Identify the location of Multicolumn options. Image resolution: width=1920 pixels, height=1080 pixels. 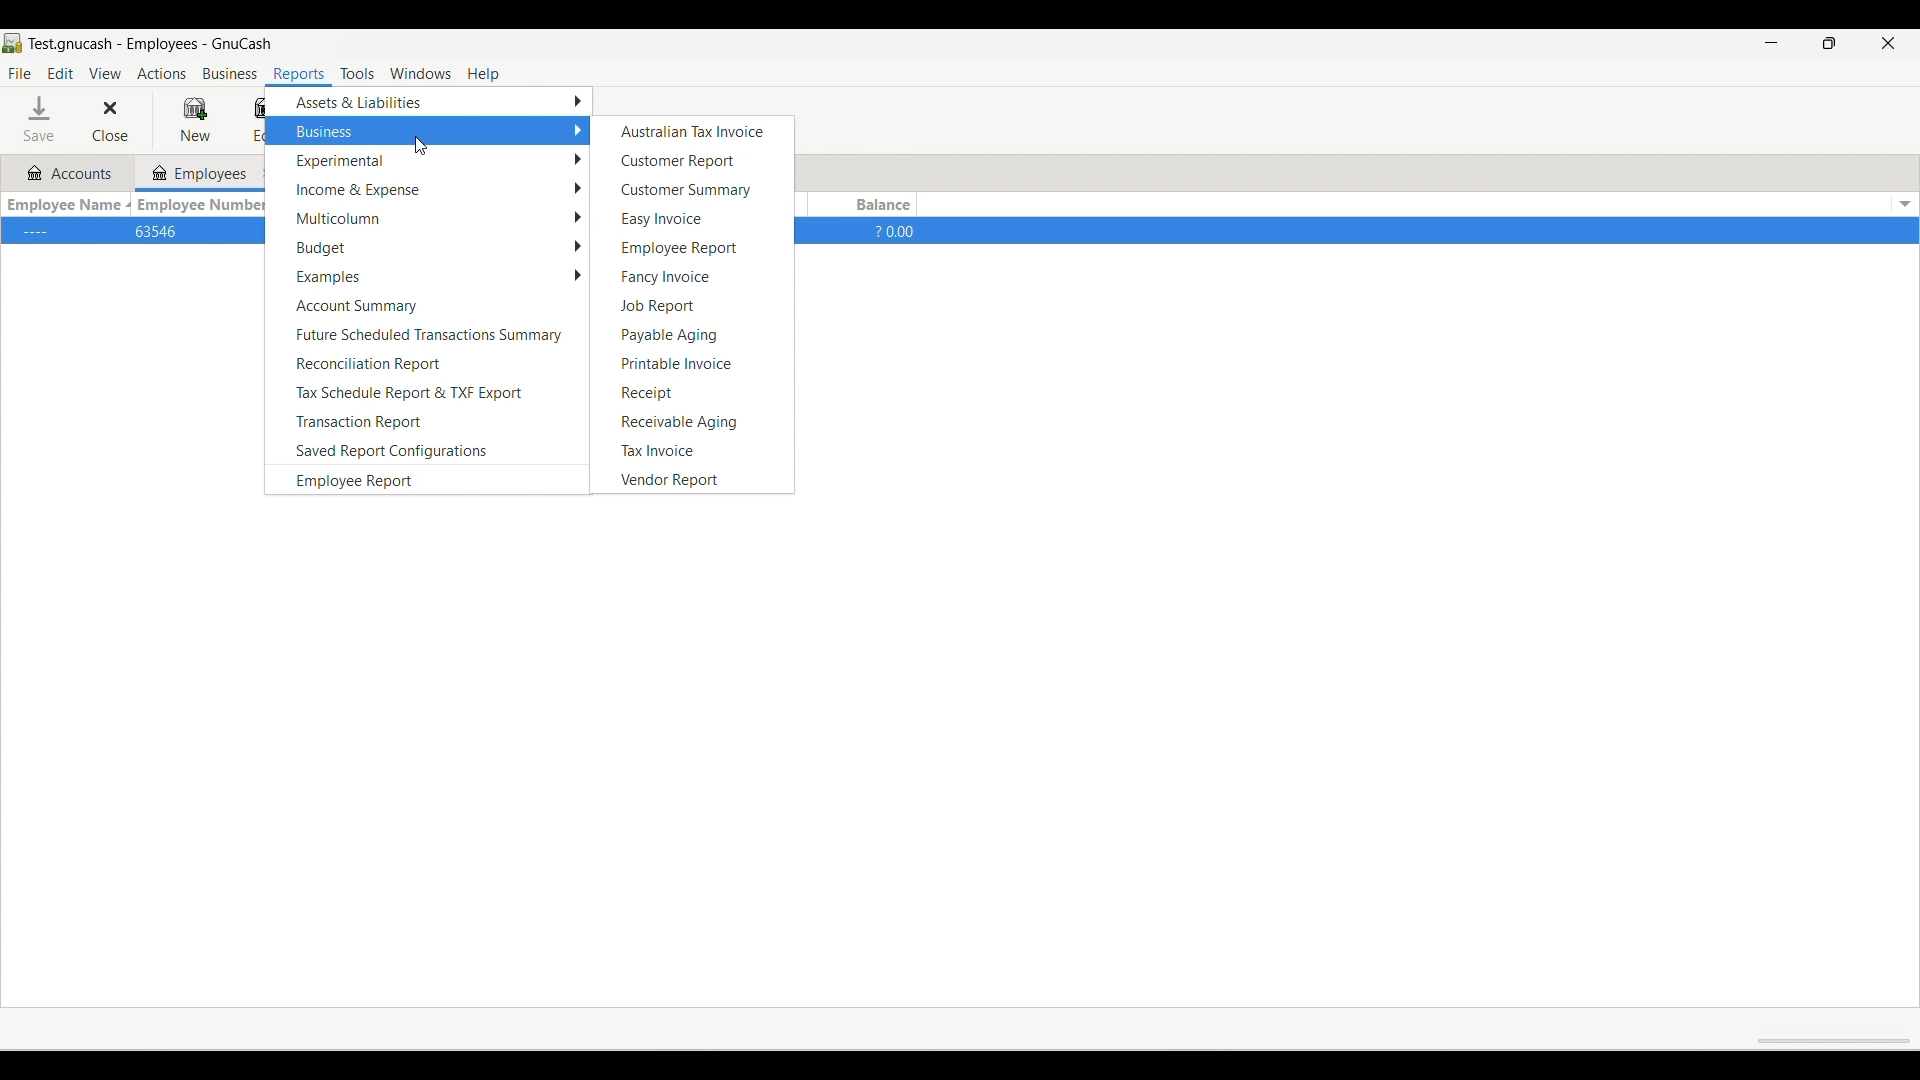
(428, 216).